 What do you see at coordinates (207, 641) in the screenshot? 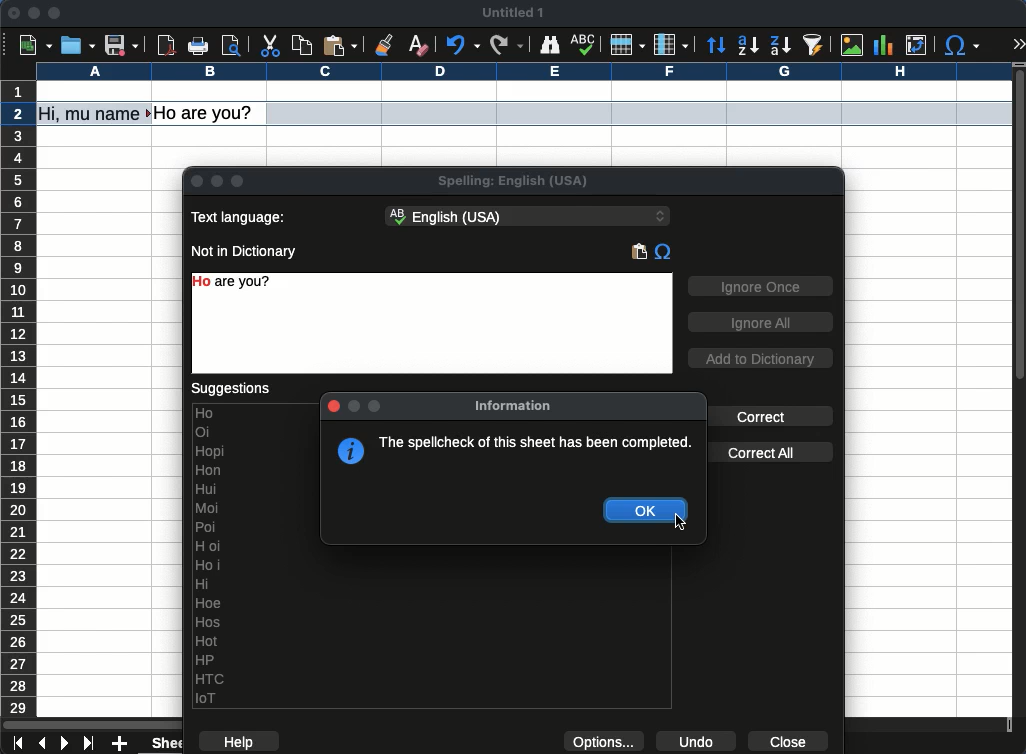
I see `Hot` at bounding box center [207, 641].